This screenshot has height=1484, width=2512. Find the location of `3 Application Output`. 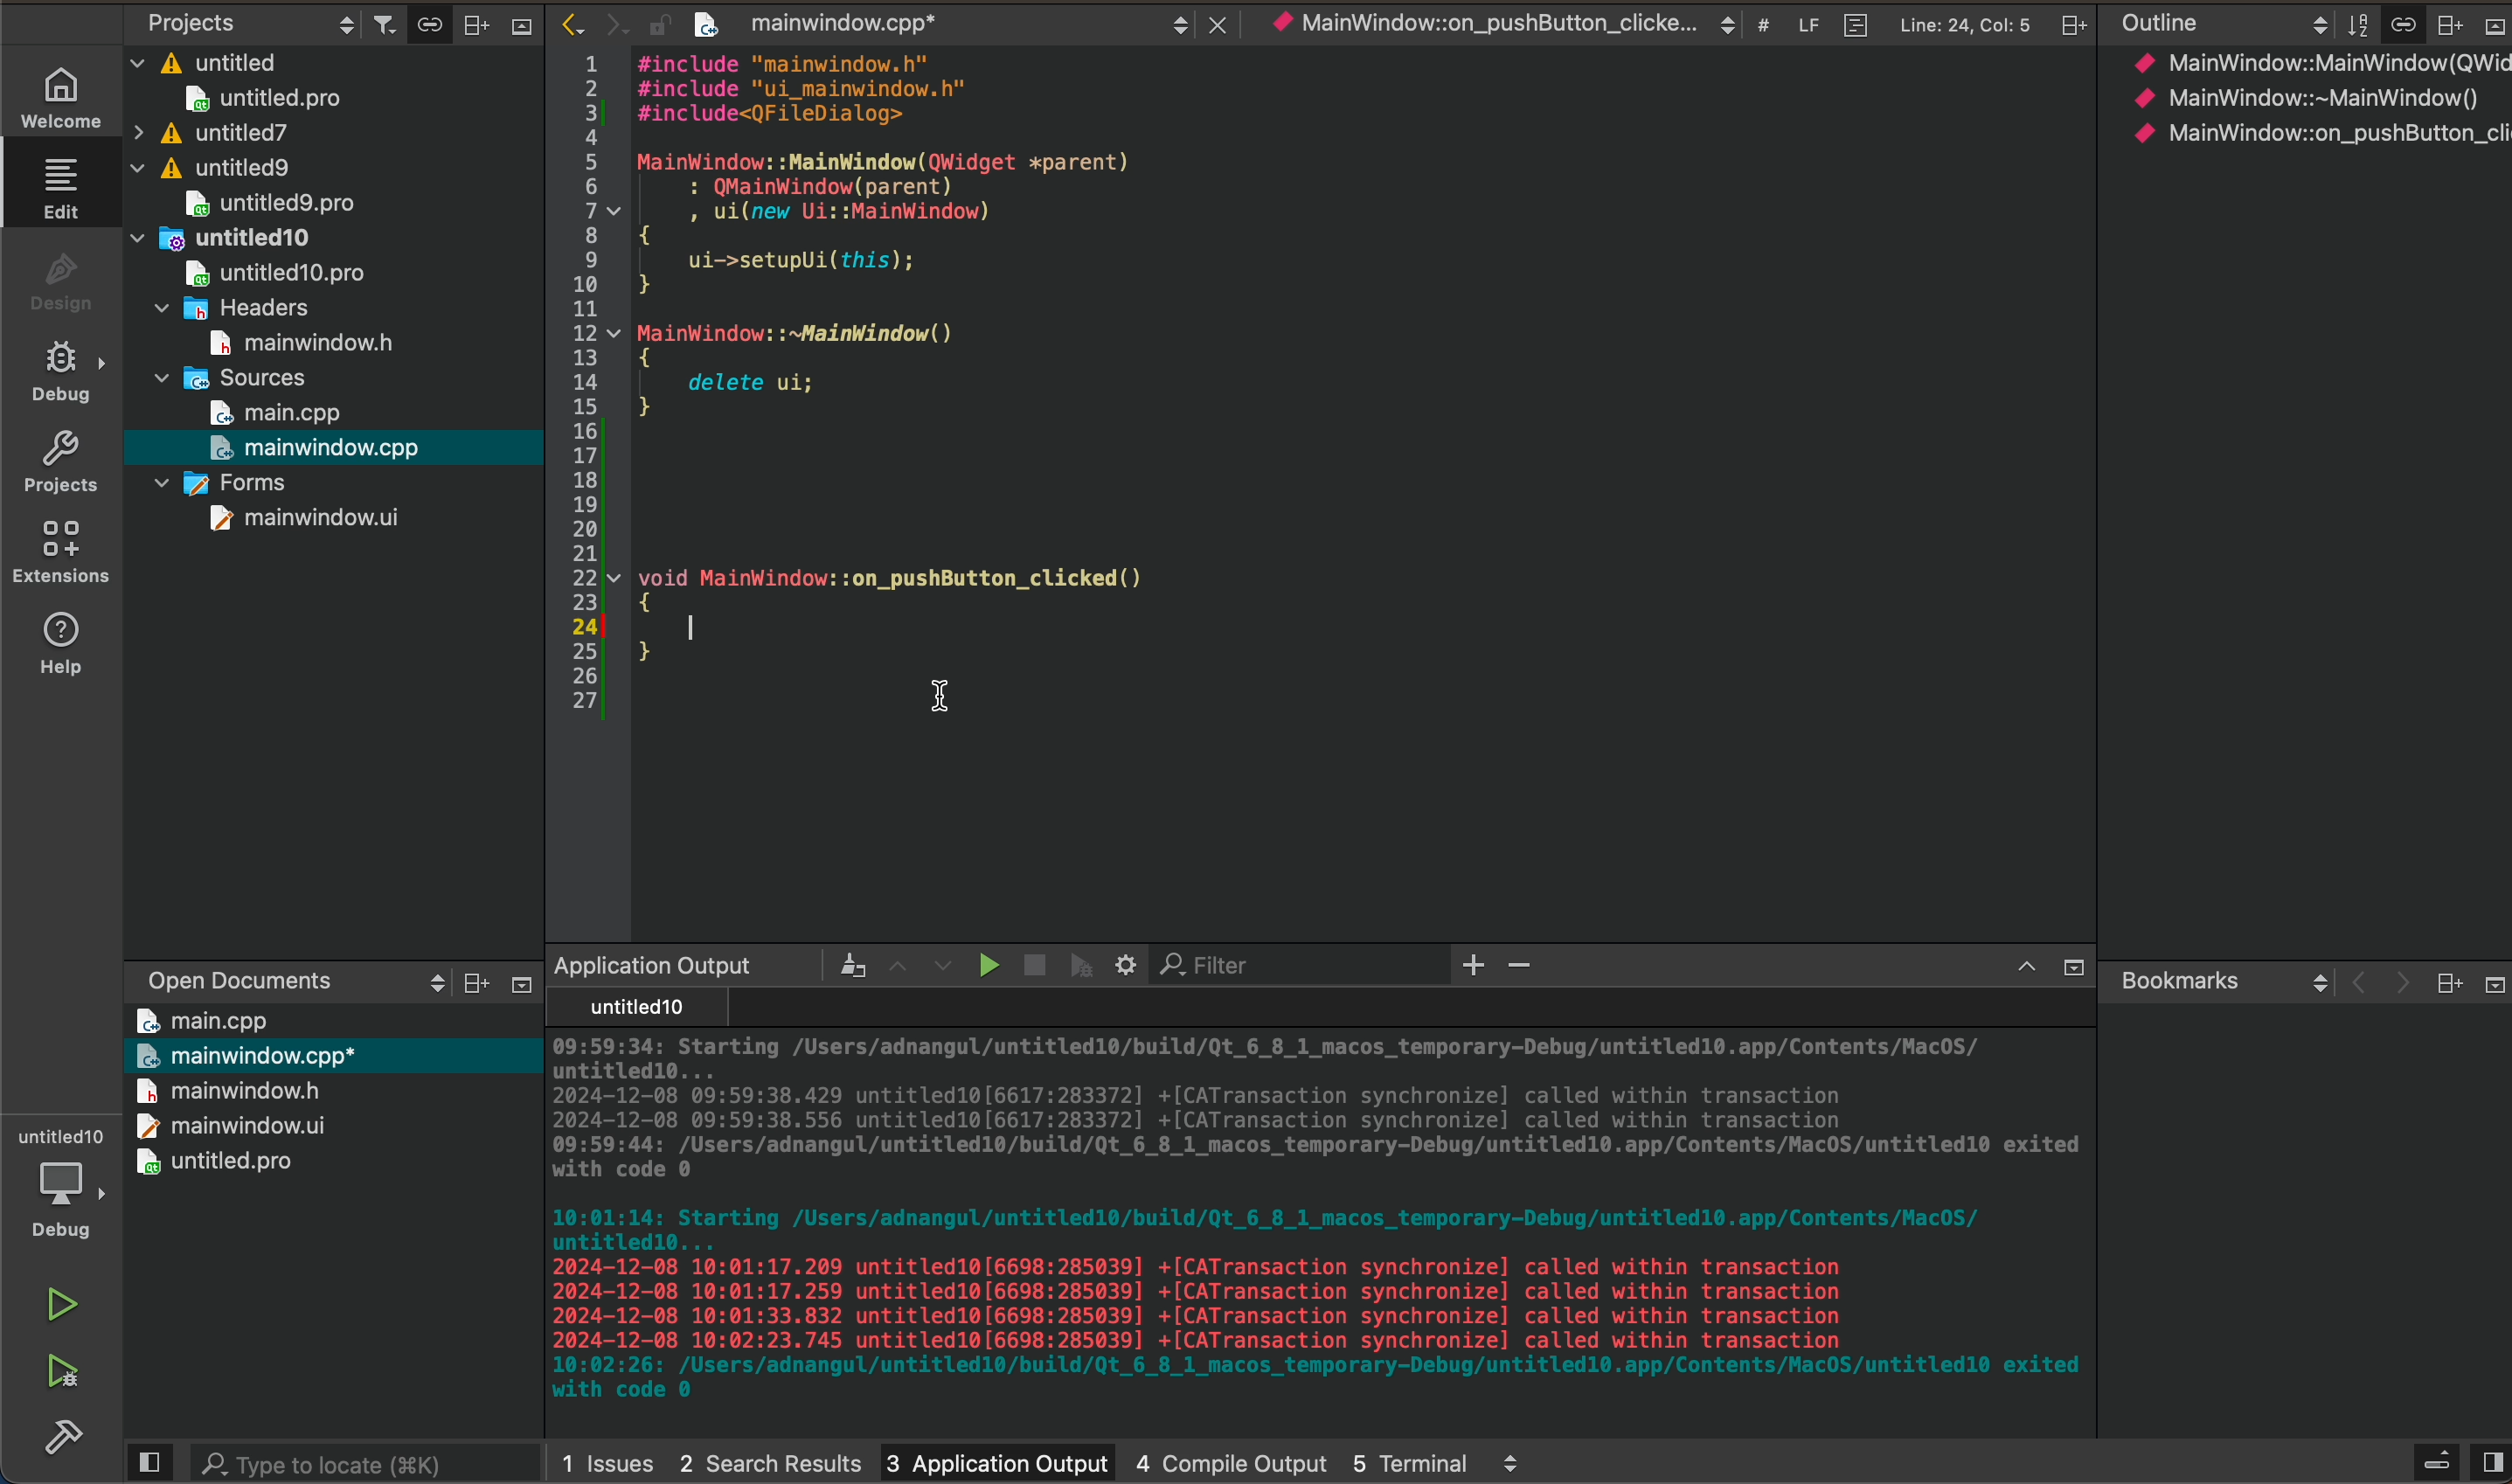

3 Application Output is located at coordinates (995, 1458).